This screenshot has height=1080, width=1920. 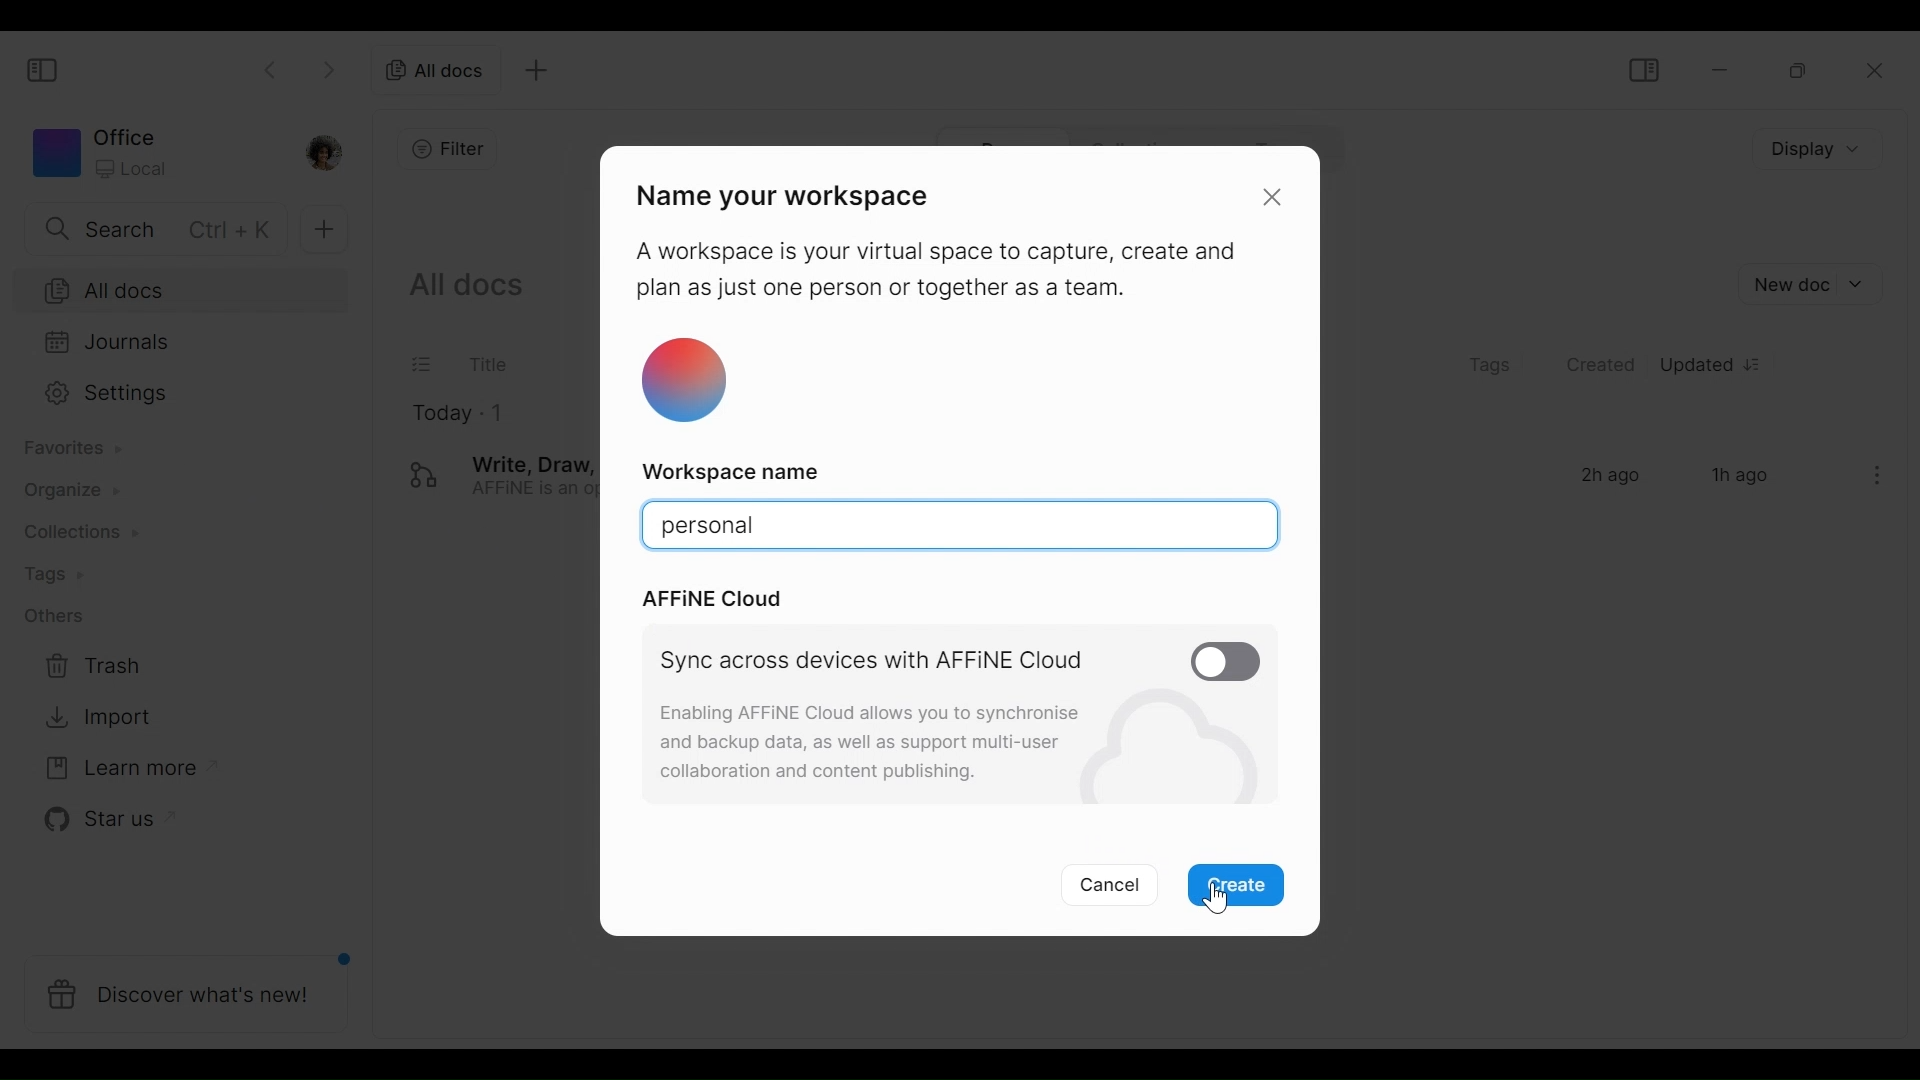 What do you see at coordinates (1108, 883) in the screenshot?
I see `Cancel` at bounding box center [1108, 883].